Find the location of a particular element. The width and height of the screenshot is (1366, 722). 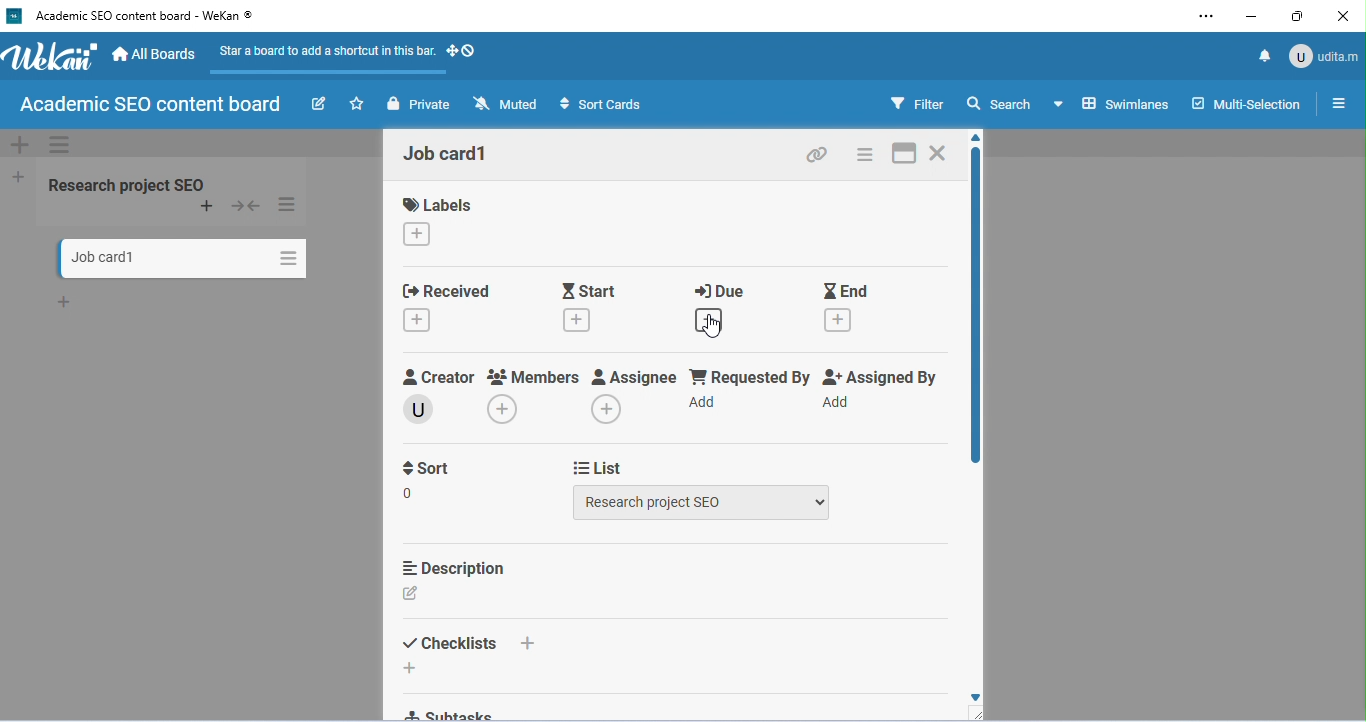

star a board to add a shortcut in this bar is located at coordinates (323, 57).